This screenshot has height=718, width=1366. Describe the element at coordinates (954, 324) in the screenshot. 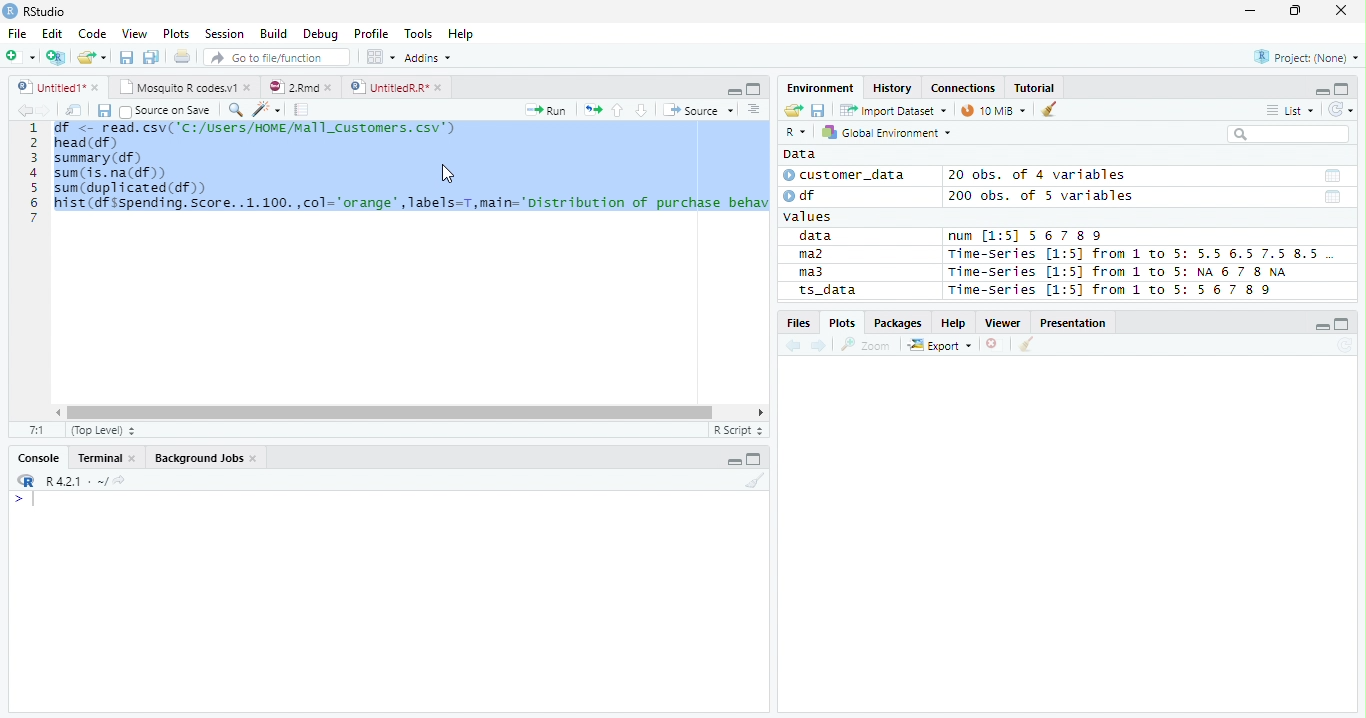

I see `Help` at that location.